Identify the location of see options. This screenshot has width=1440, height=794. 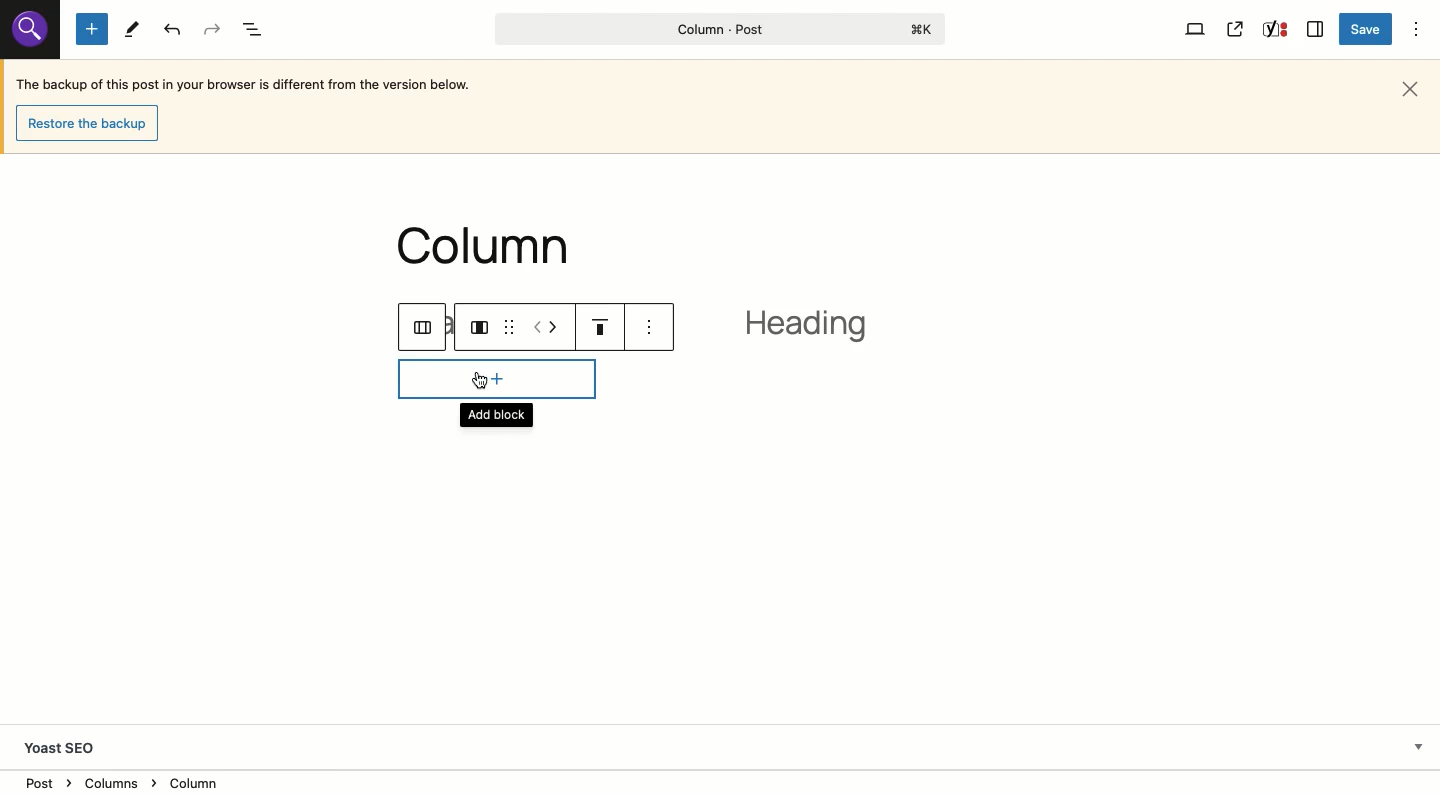
(658, 330).